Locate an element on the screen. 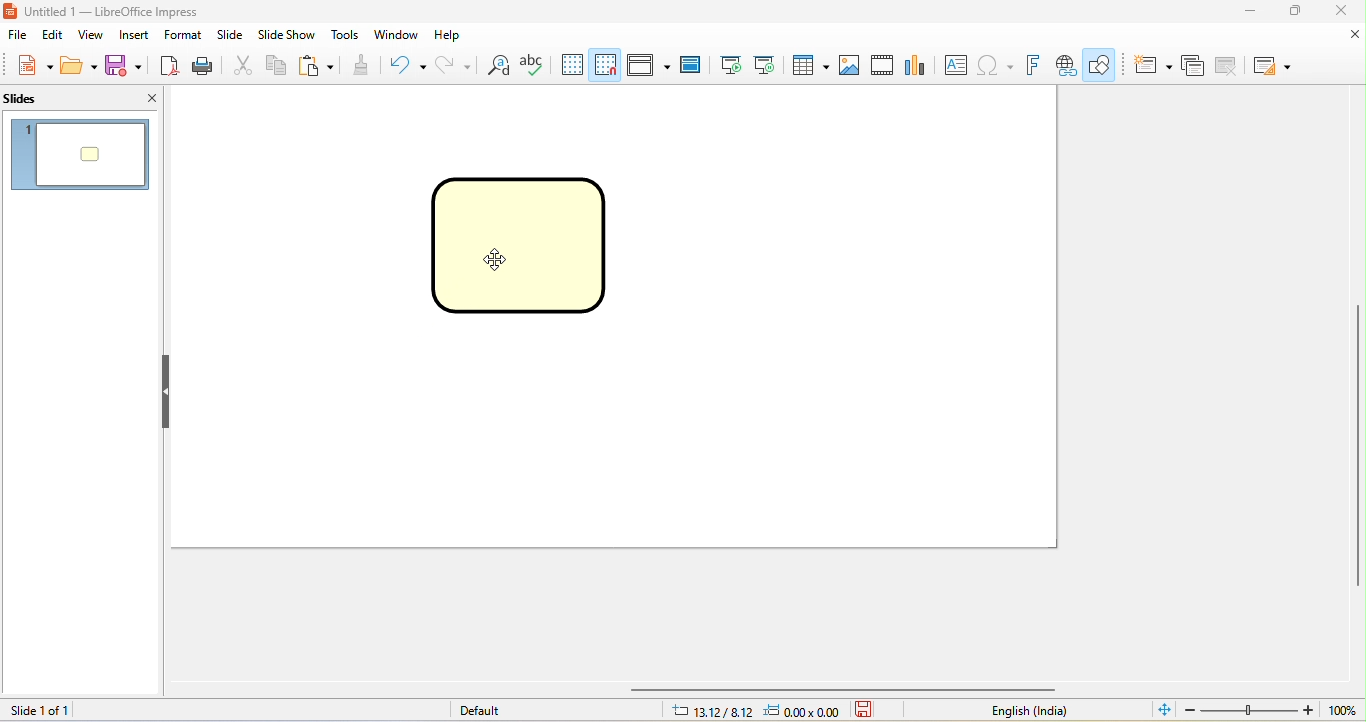 The image size is (1366, 722). snap to grid is located at coordinates (607, 65).